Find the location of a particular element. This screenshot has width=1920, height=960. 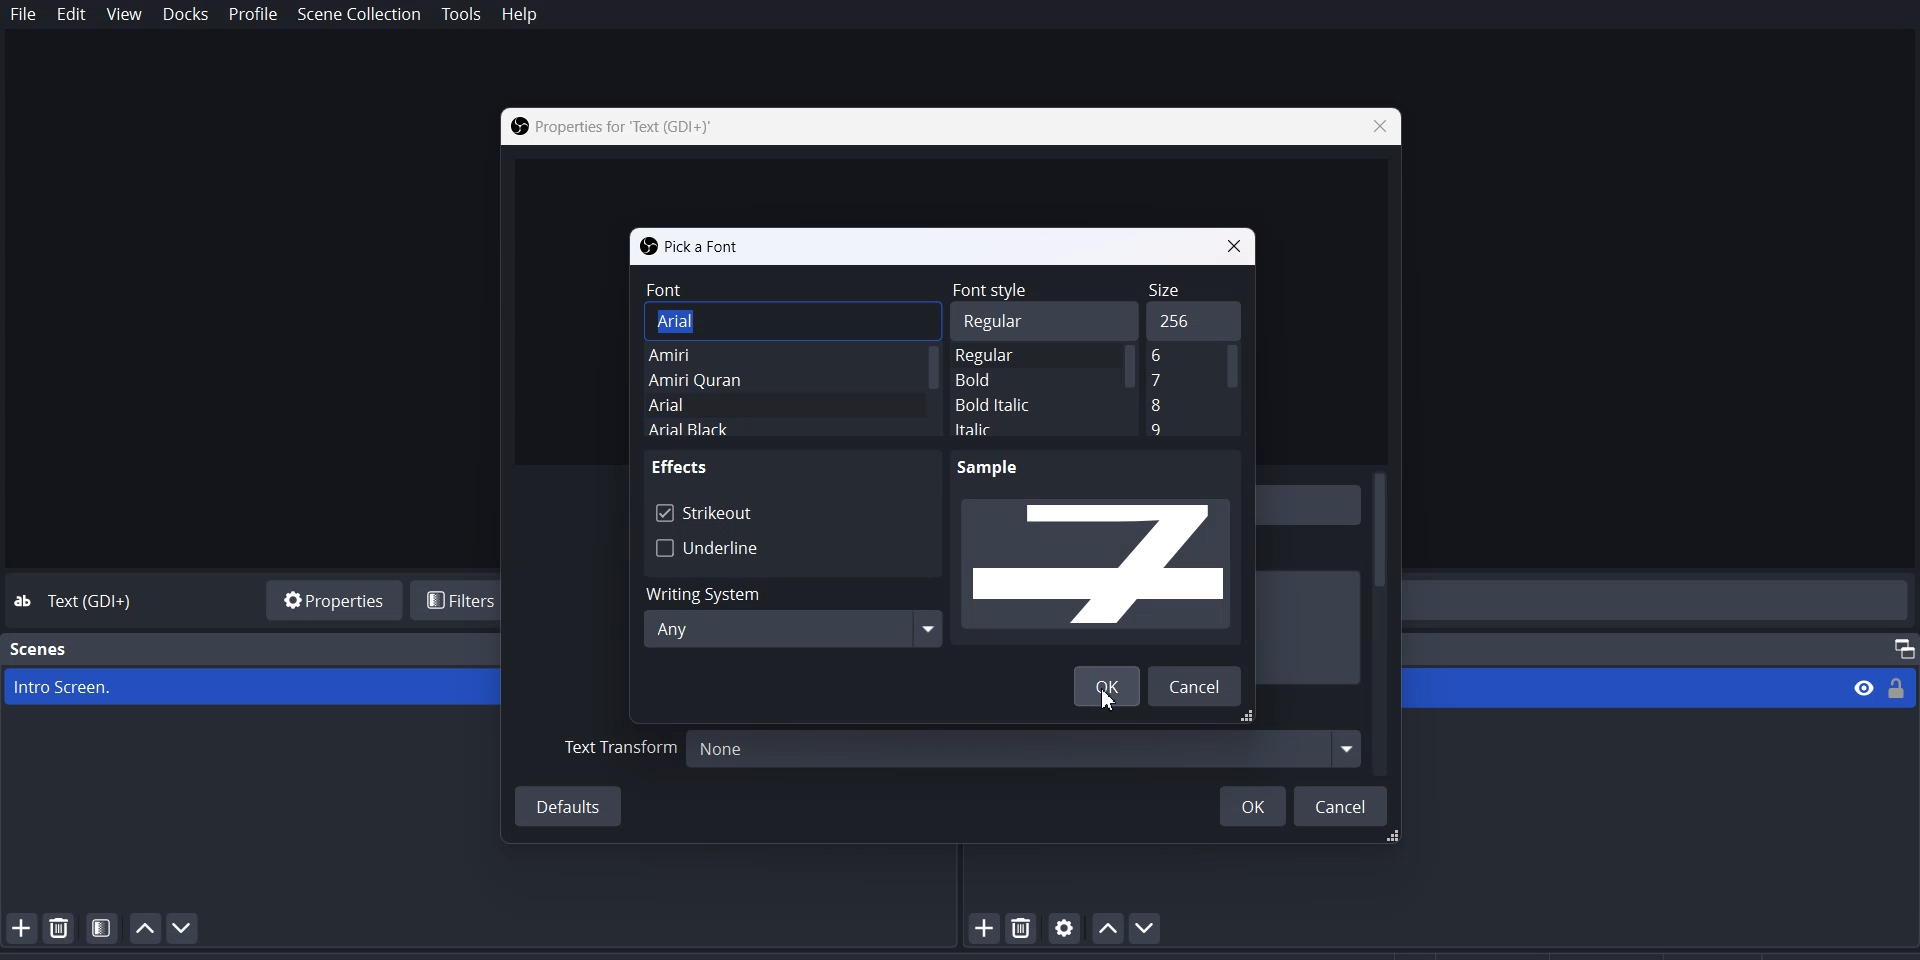

Remove selected Source is located at coordinates (1024, 927).